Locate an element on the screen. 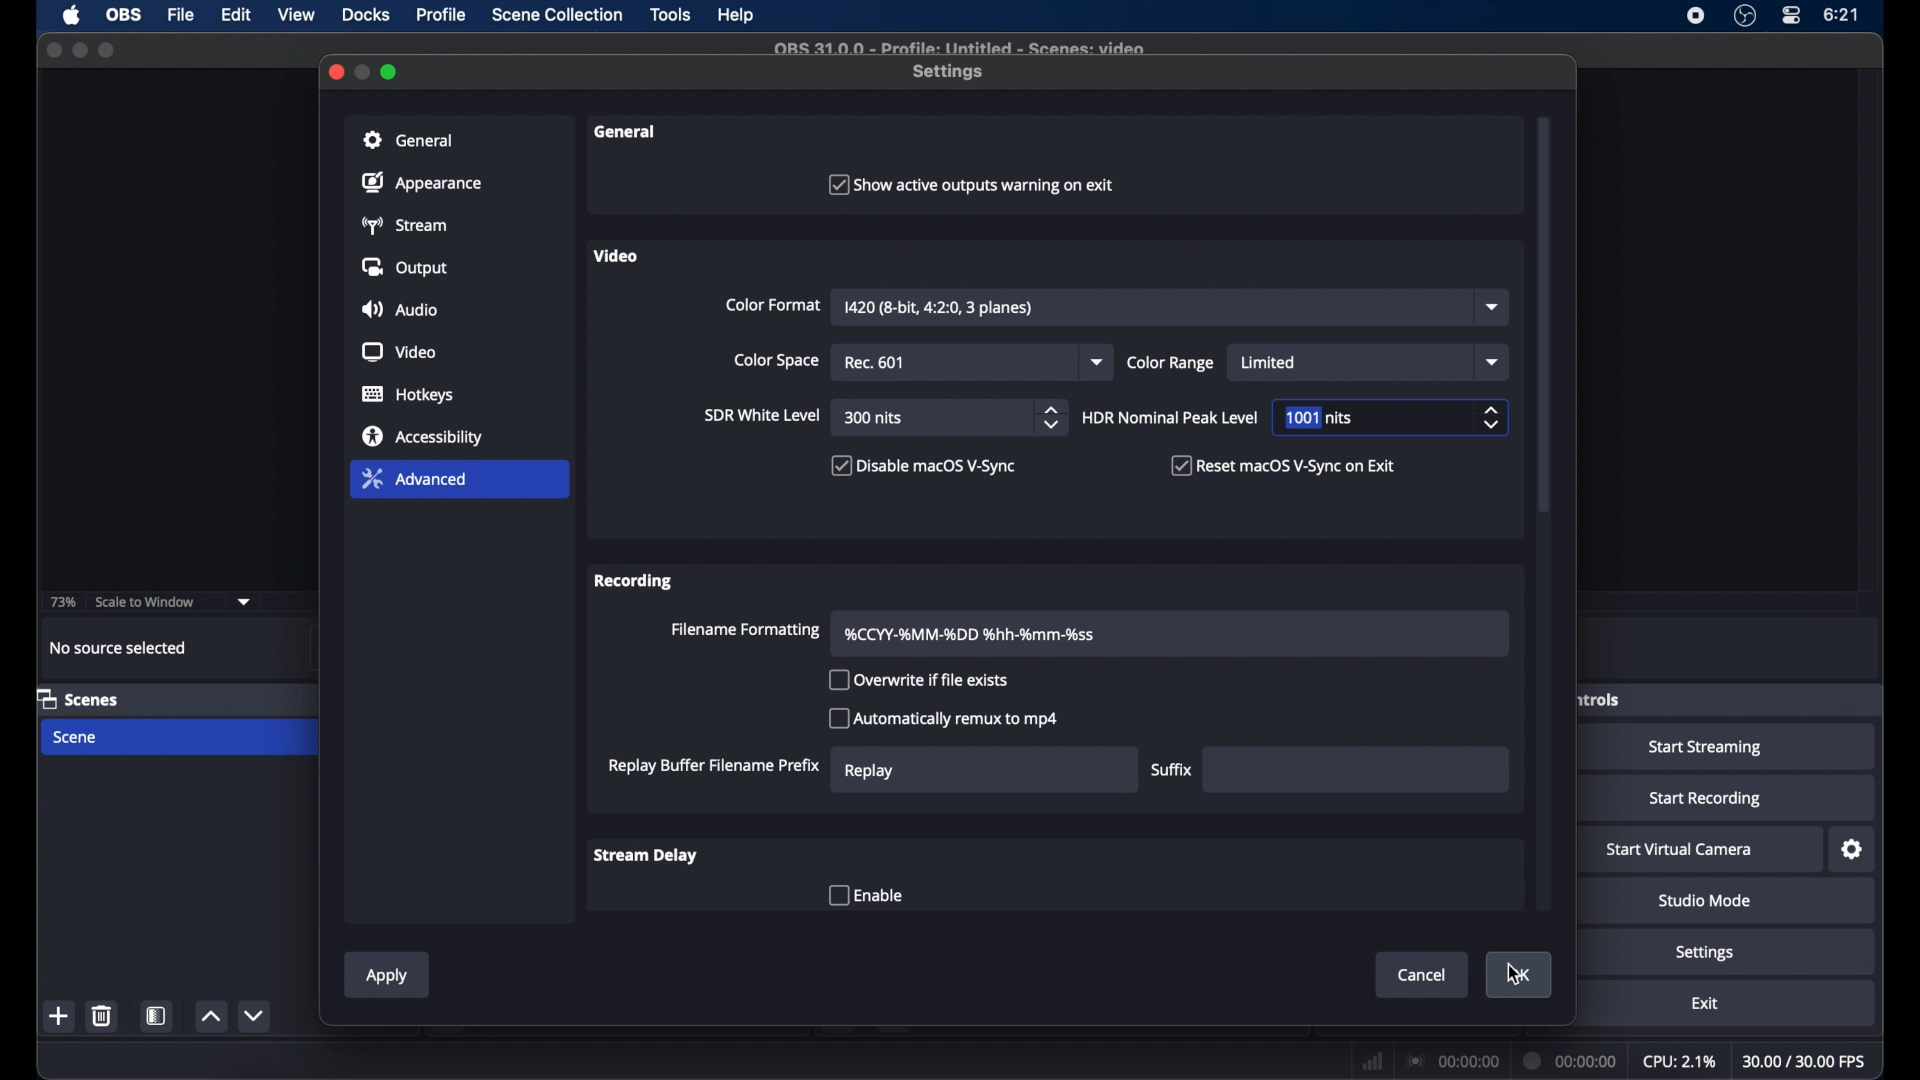  73% is located at coordinates (62, 603).